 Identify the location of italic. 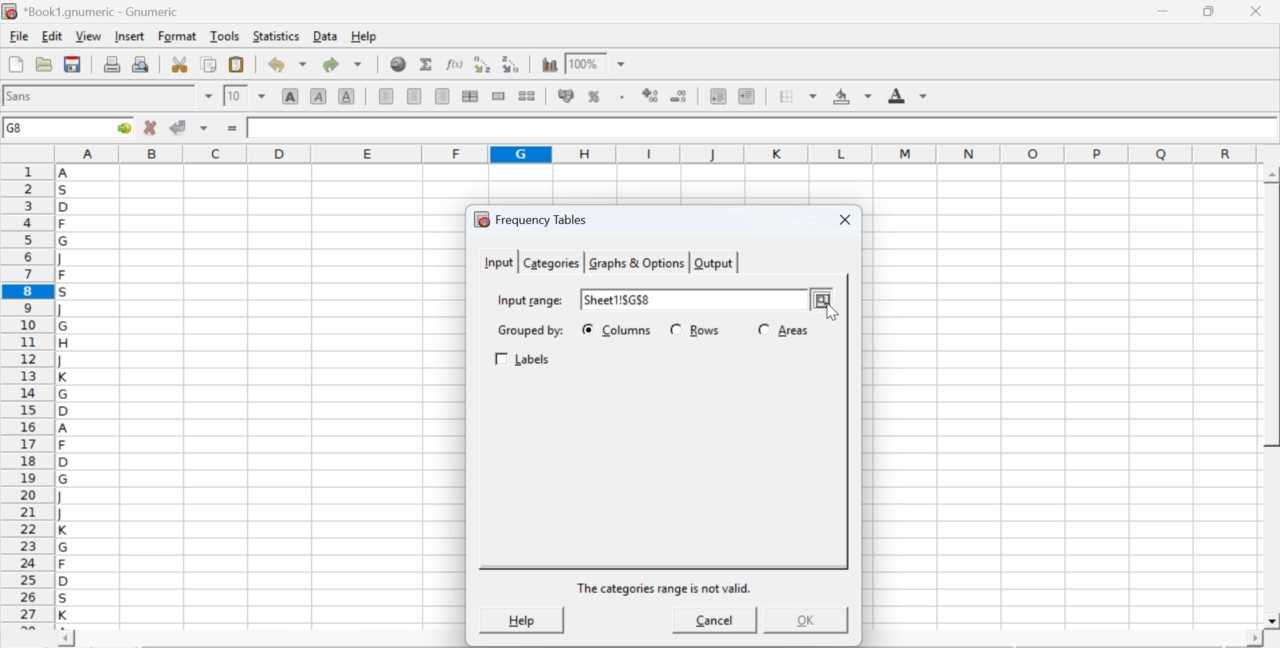
(320, 95).